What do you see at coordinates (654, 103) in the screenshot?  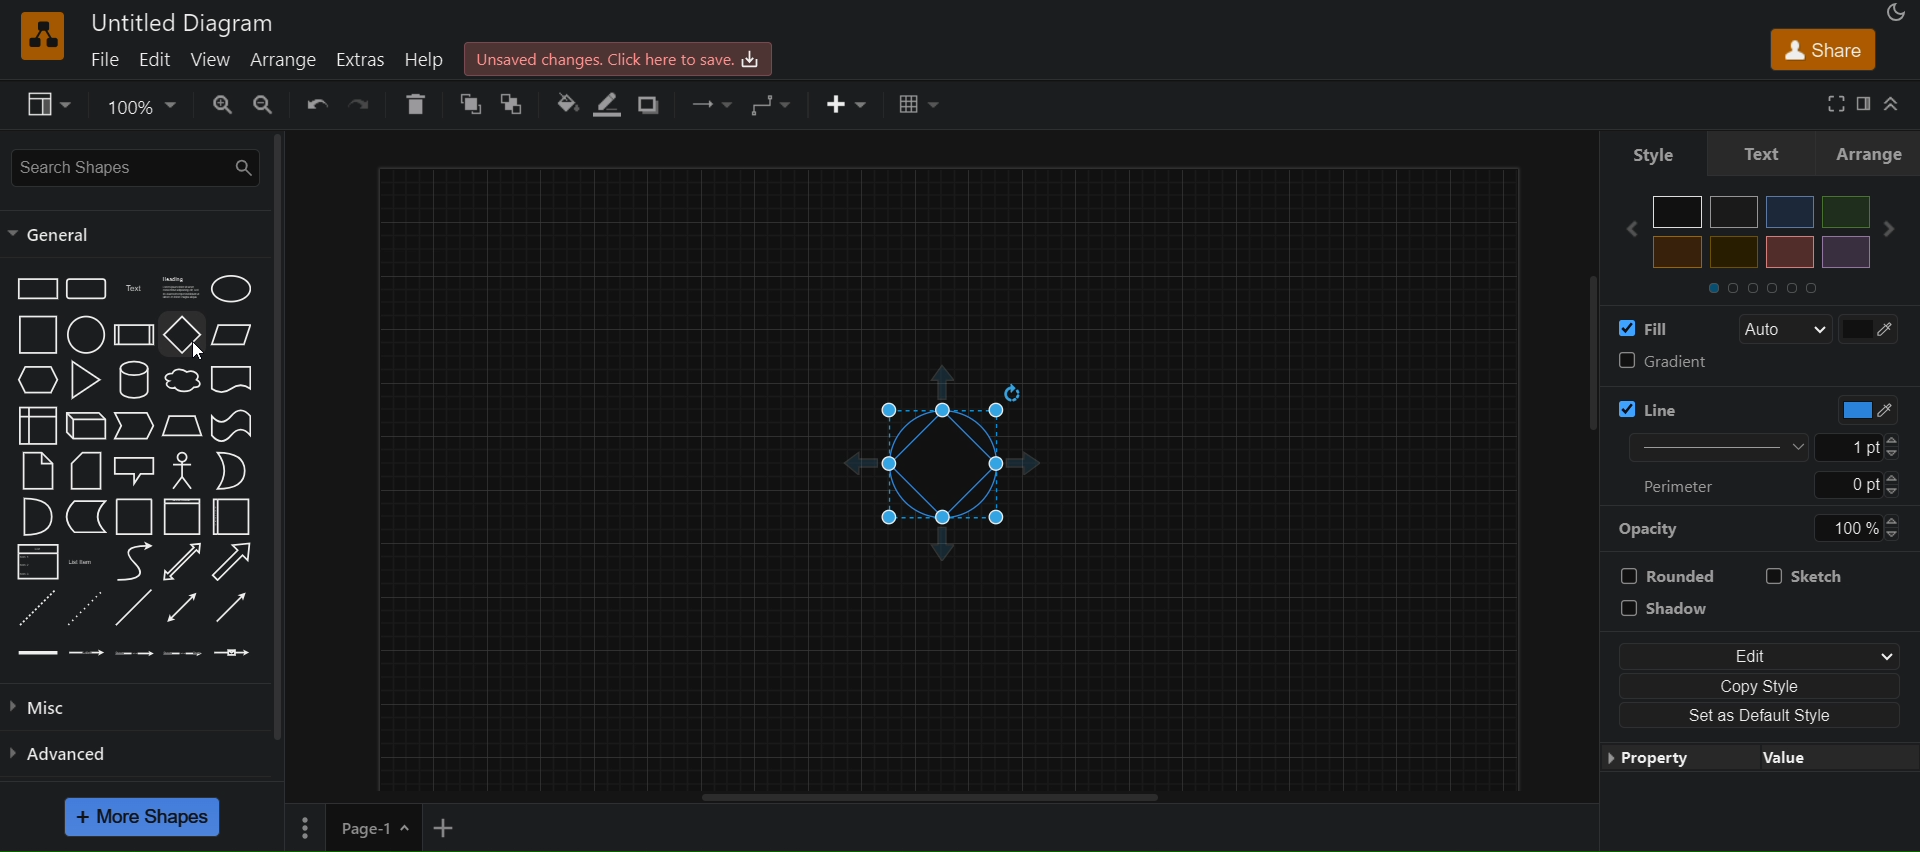 I see `shadow` at bounding box center [654, 103].